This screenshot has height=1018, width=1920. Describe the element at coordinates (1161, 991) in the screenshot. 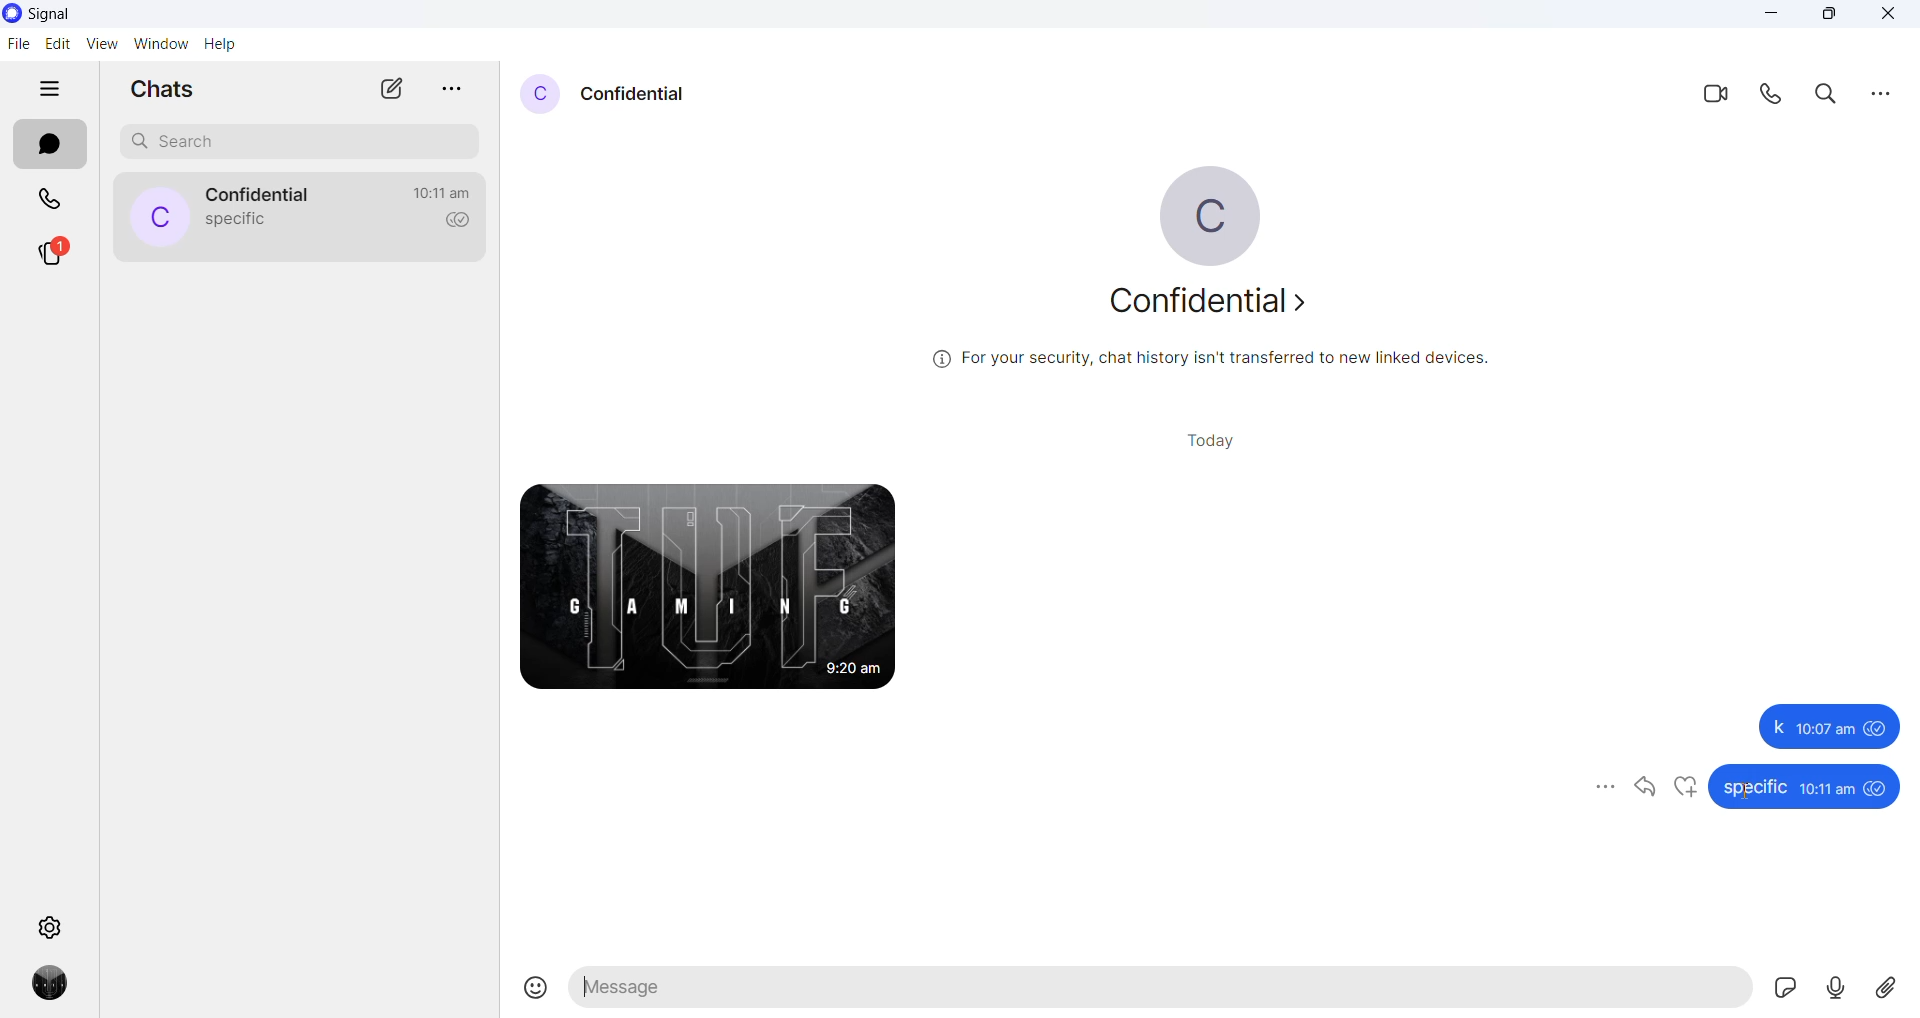

I see `message text area` at that location.